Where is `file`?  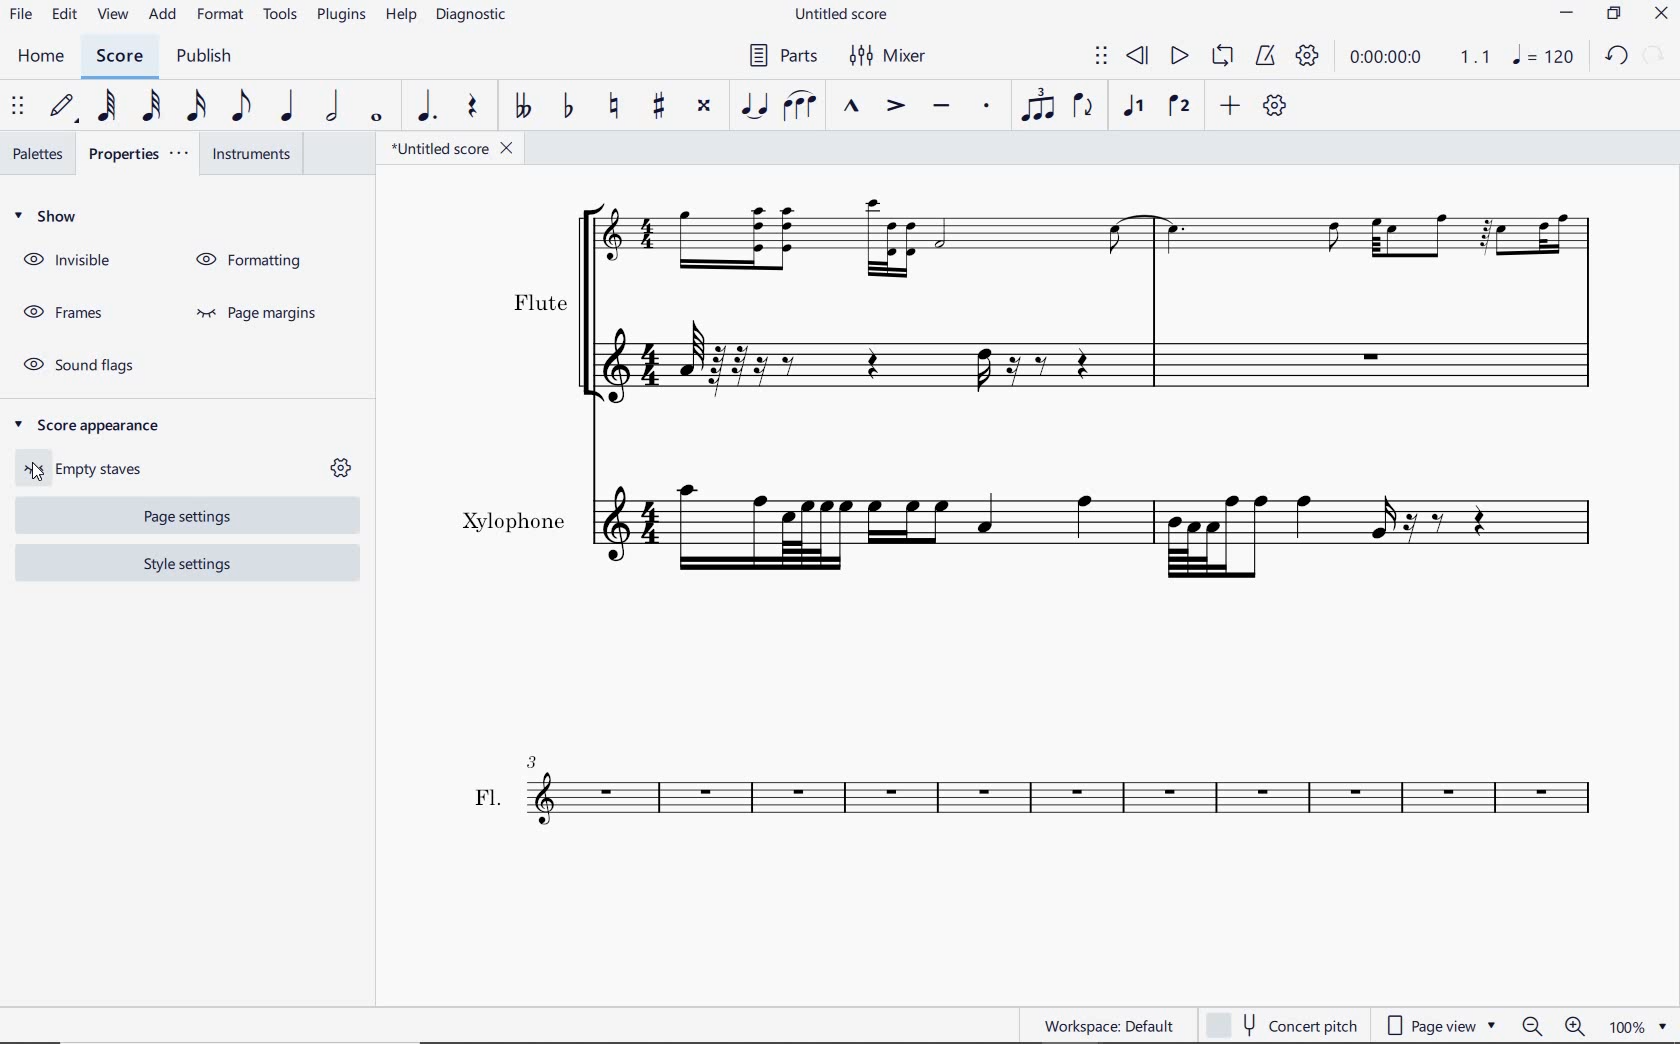 file is located at coordinates (22, 17).